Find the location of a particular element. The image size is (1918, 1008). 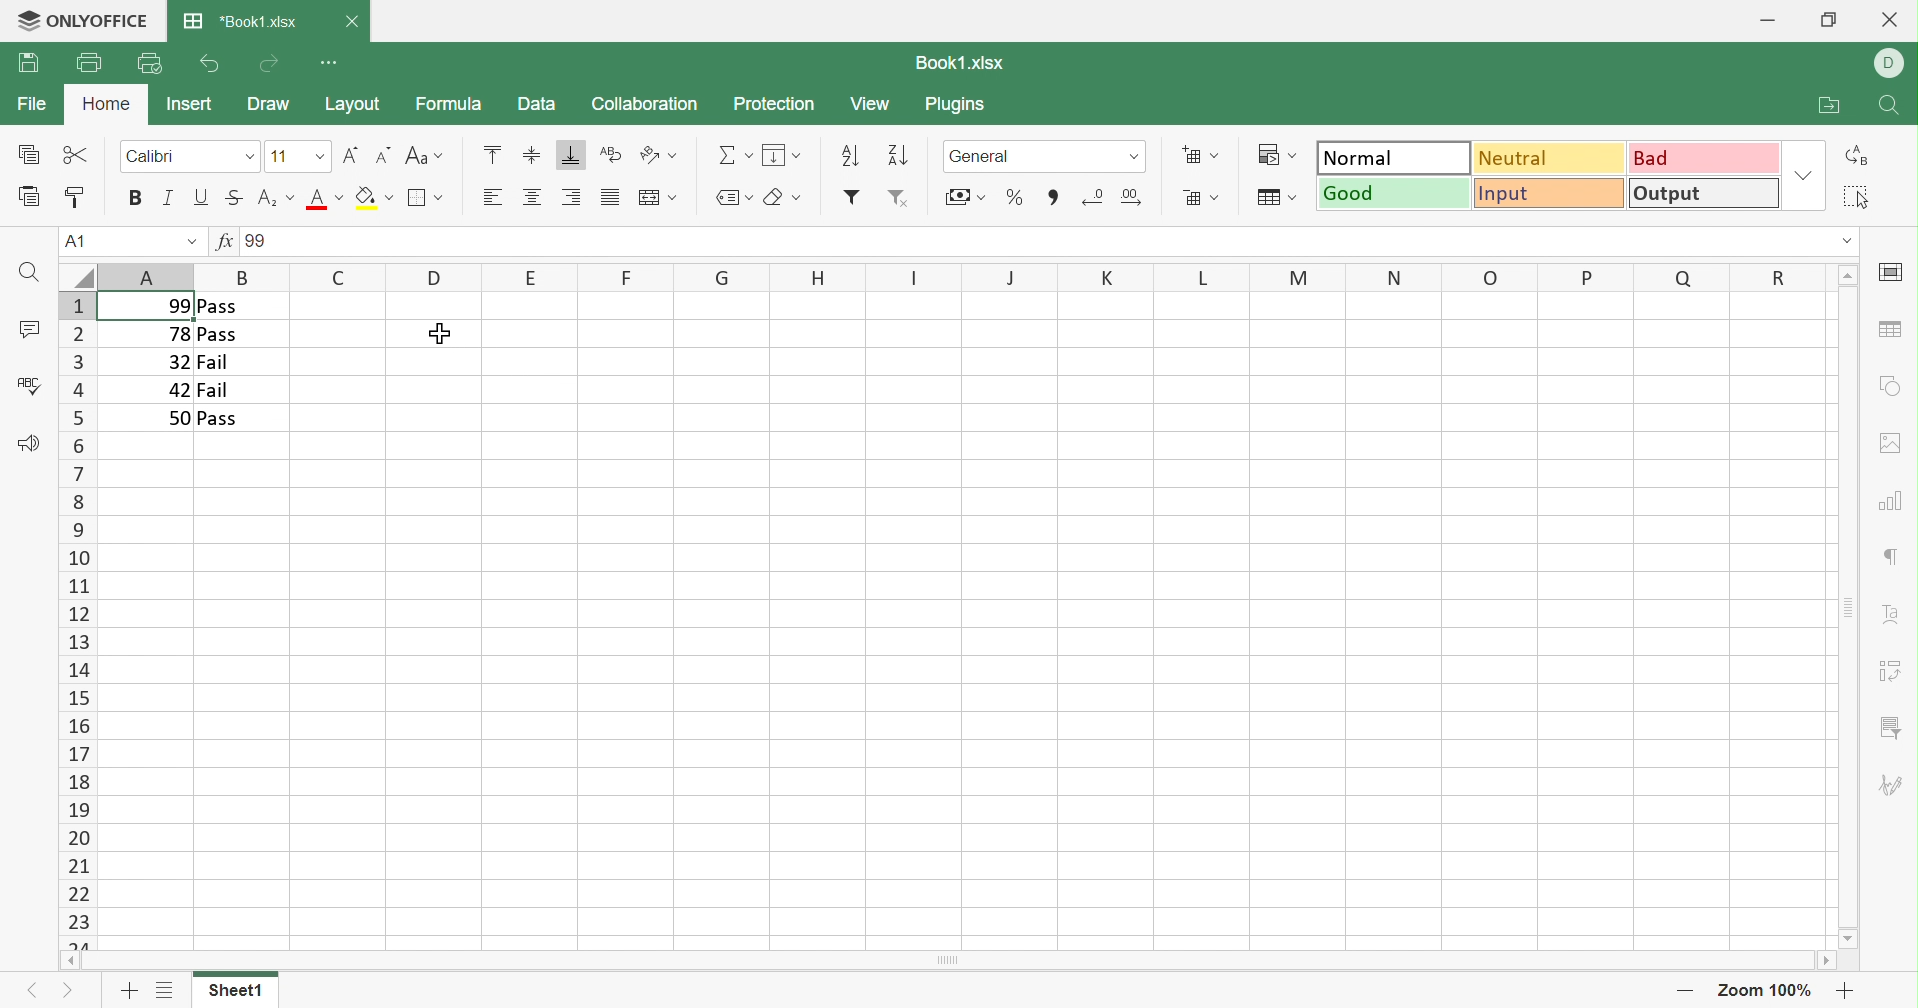

Justified is located at coordinates (608, 198).